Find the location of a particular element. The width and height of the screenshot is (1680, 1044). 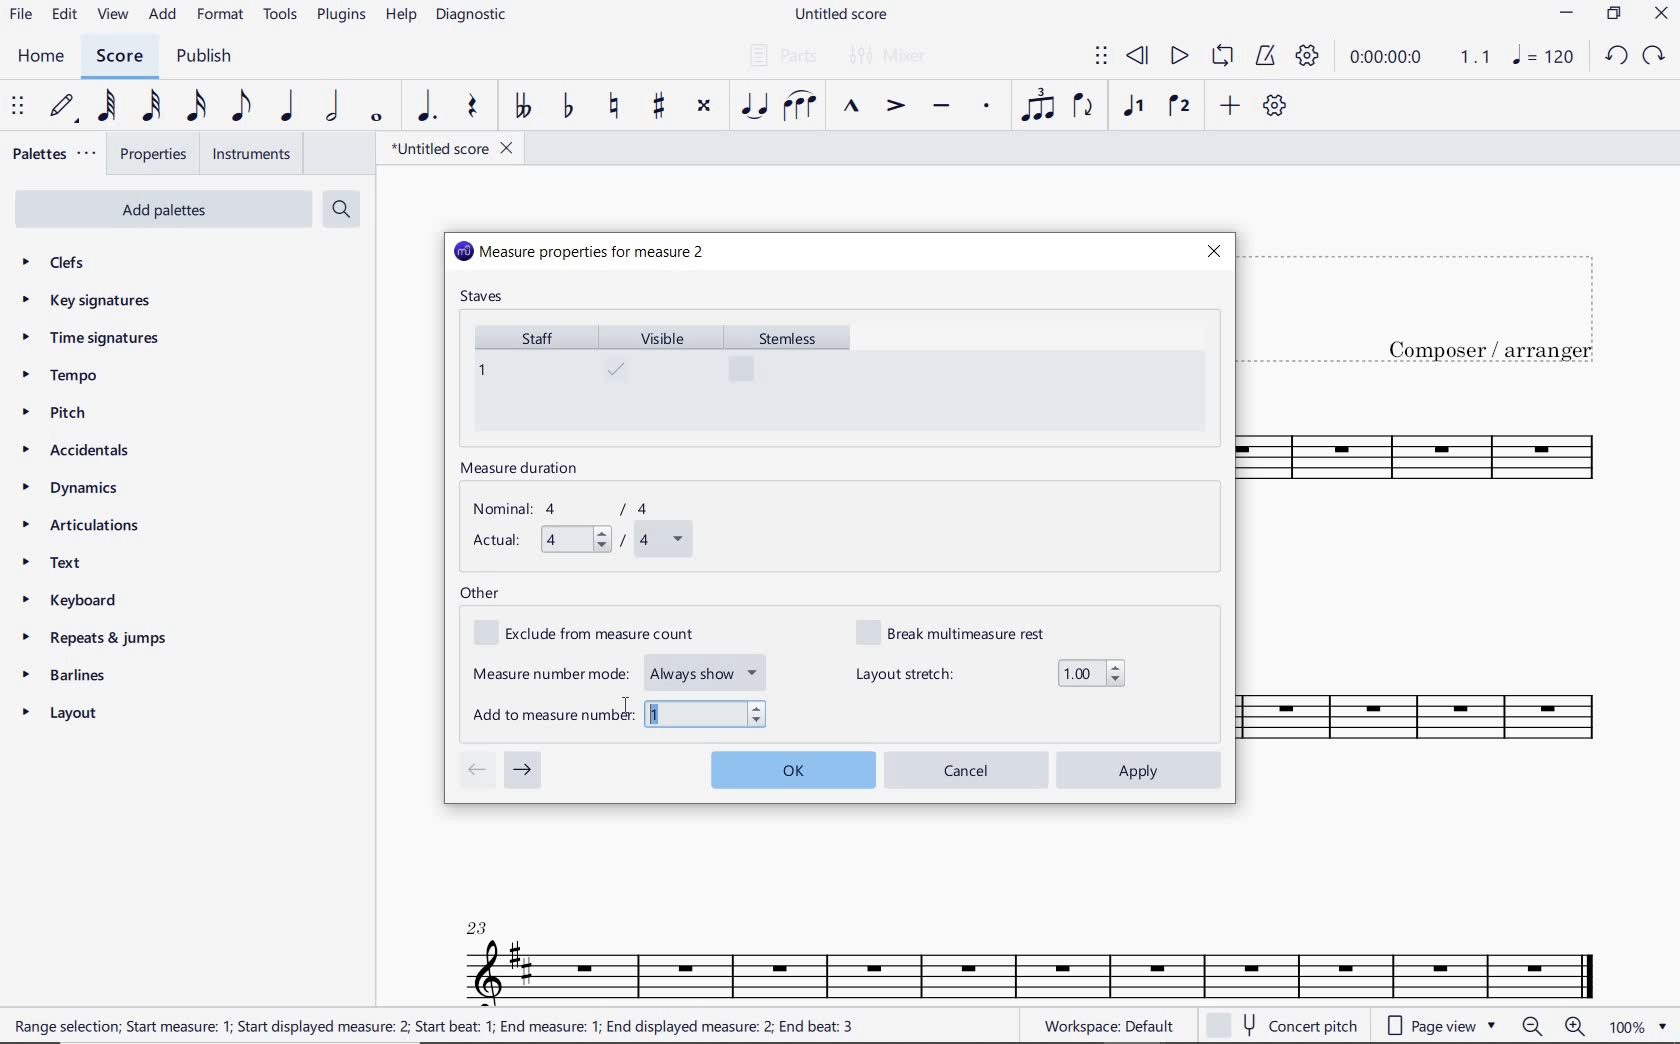

LOOP PLAYBACK is located at coordinates (1222, 58).